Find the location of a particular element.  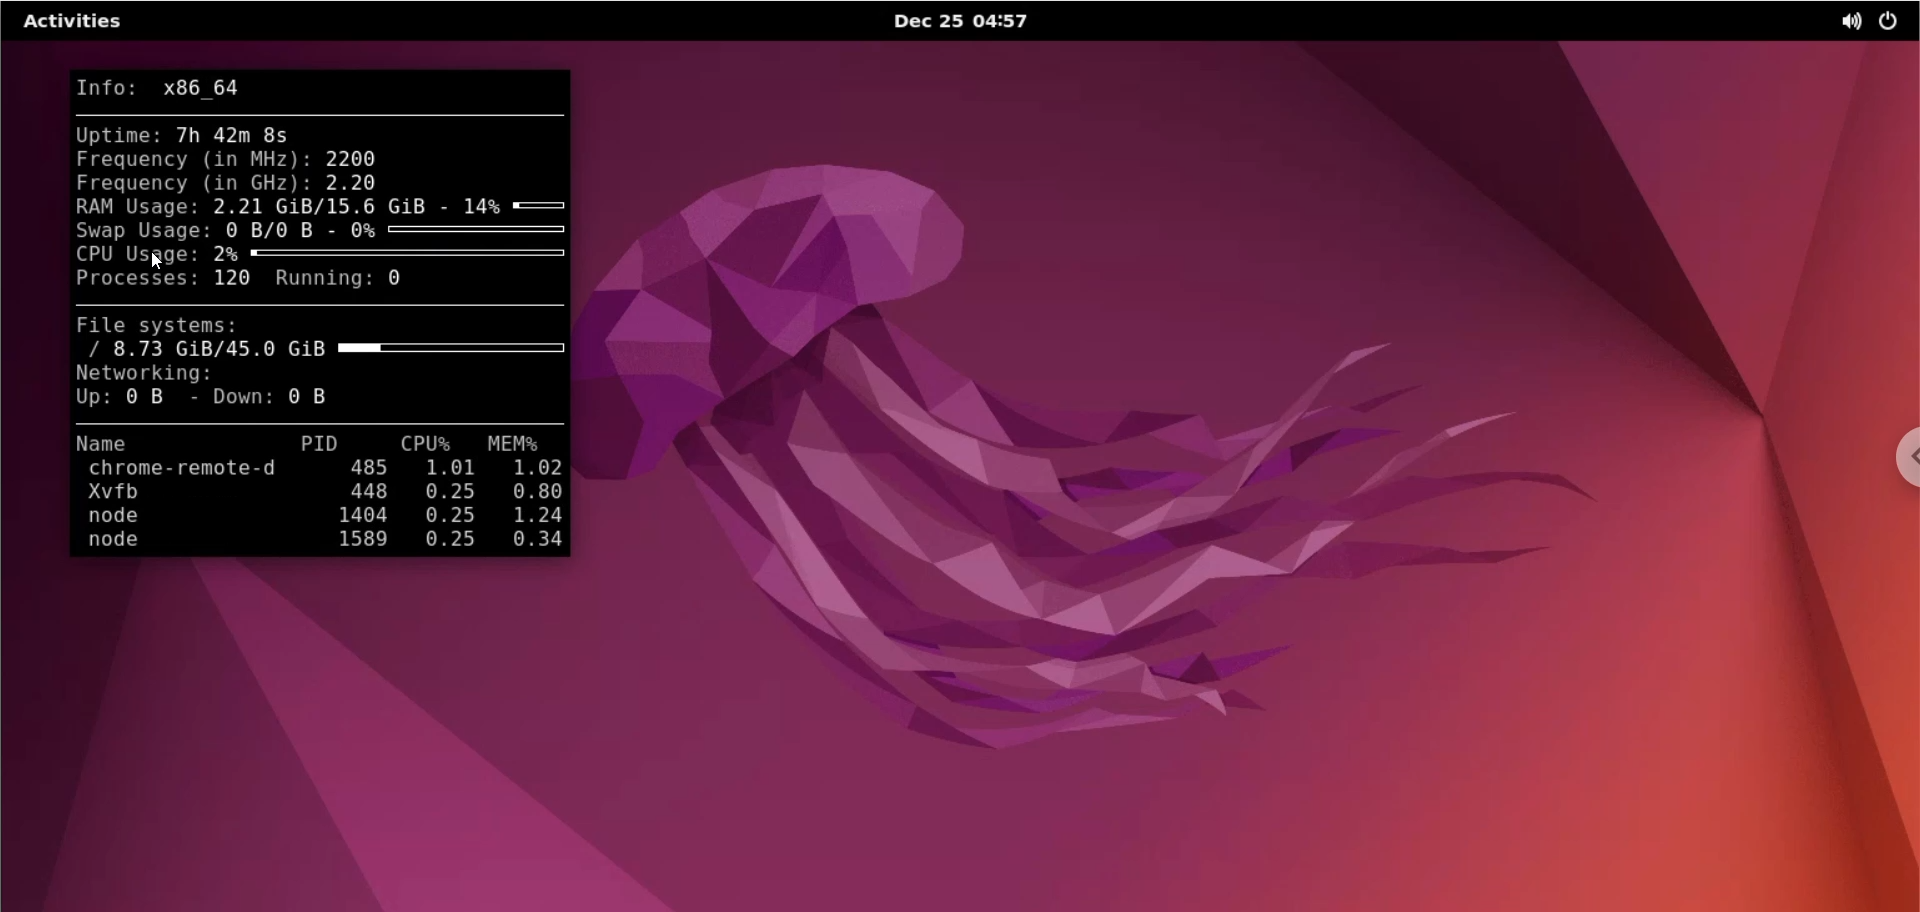

activities is located at coordinates (73, 22).